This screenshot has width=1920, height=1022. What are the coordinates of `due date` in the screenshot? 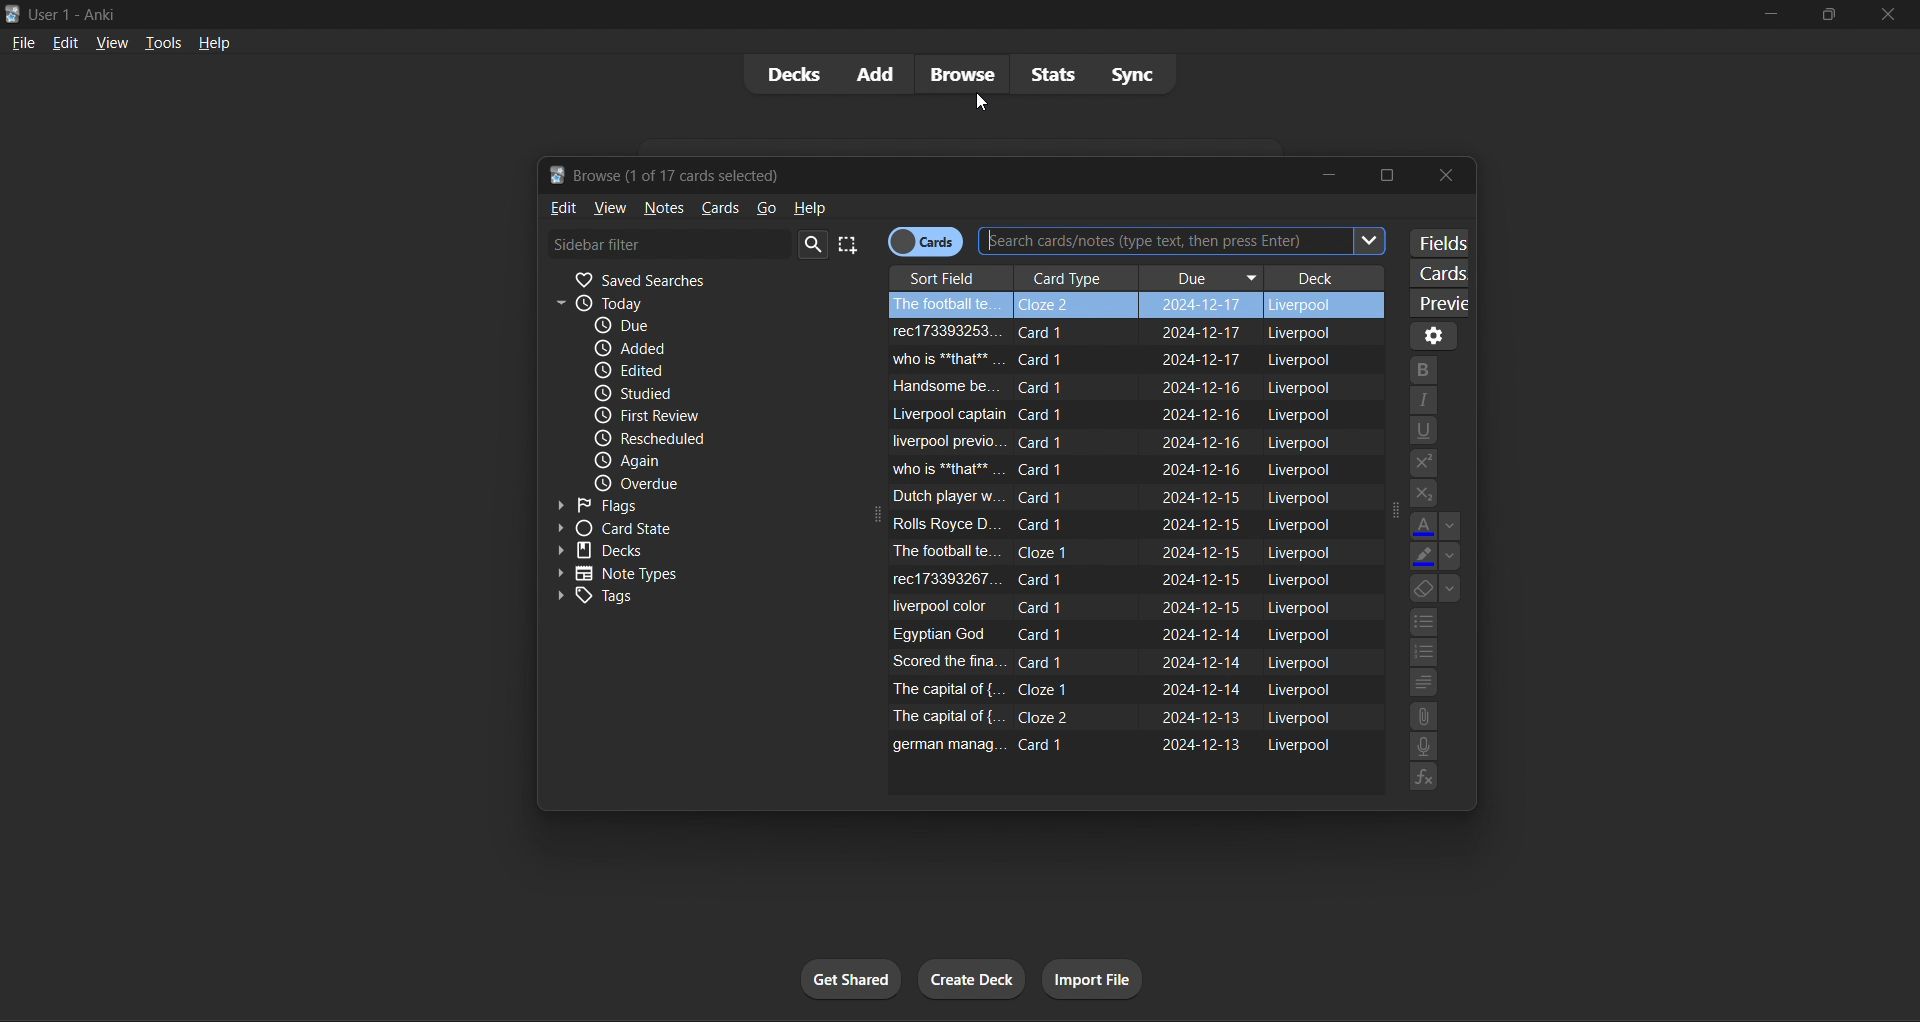 It's located at (1198, 716).